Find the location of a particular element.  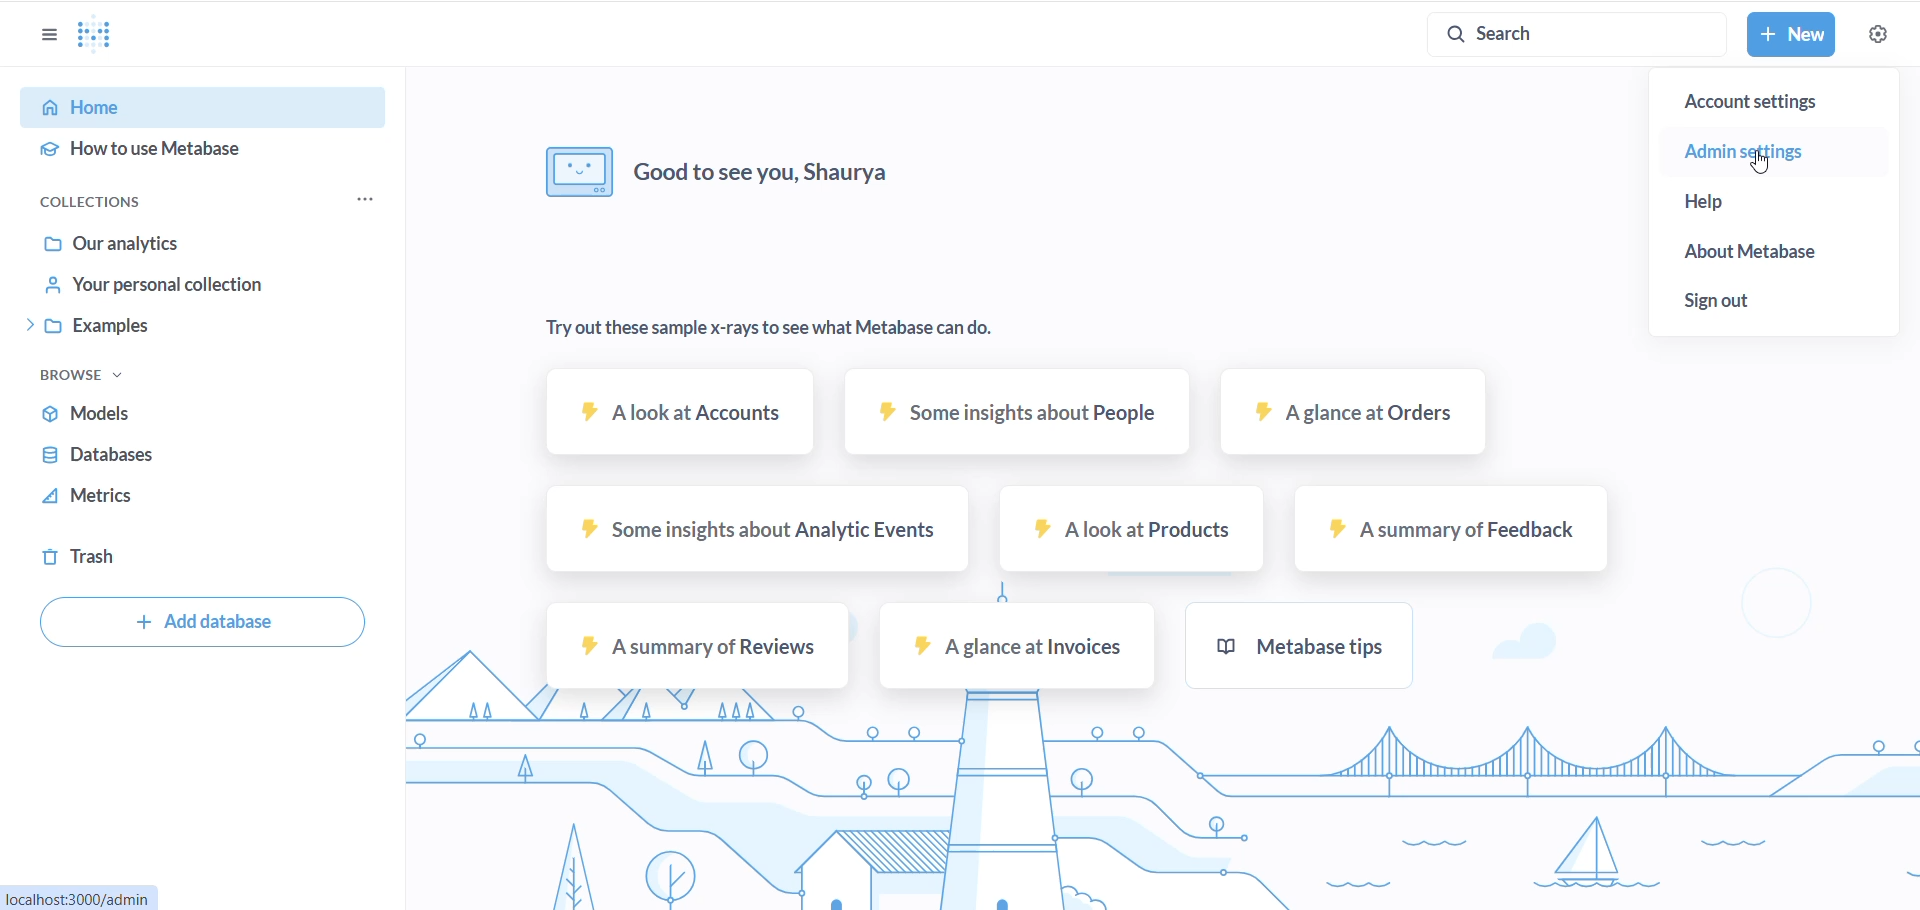

OPTIONS is located at coordinates (47, 38).